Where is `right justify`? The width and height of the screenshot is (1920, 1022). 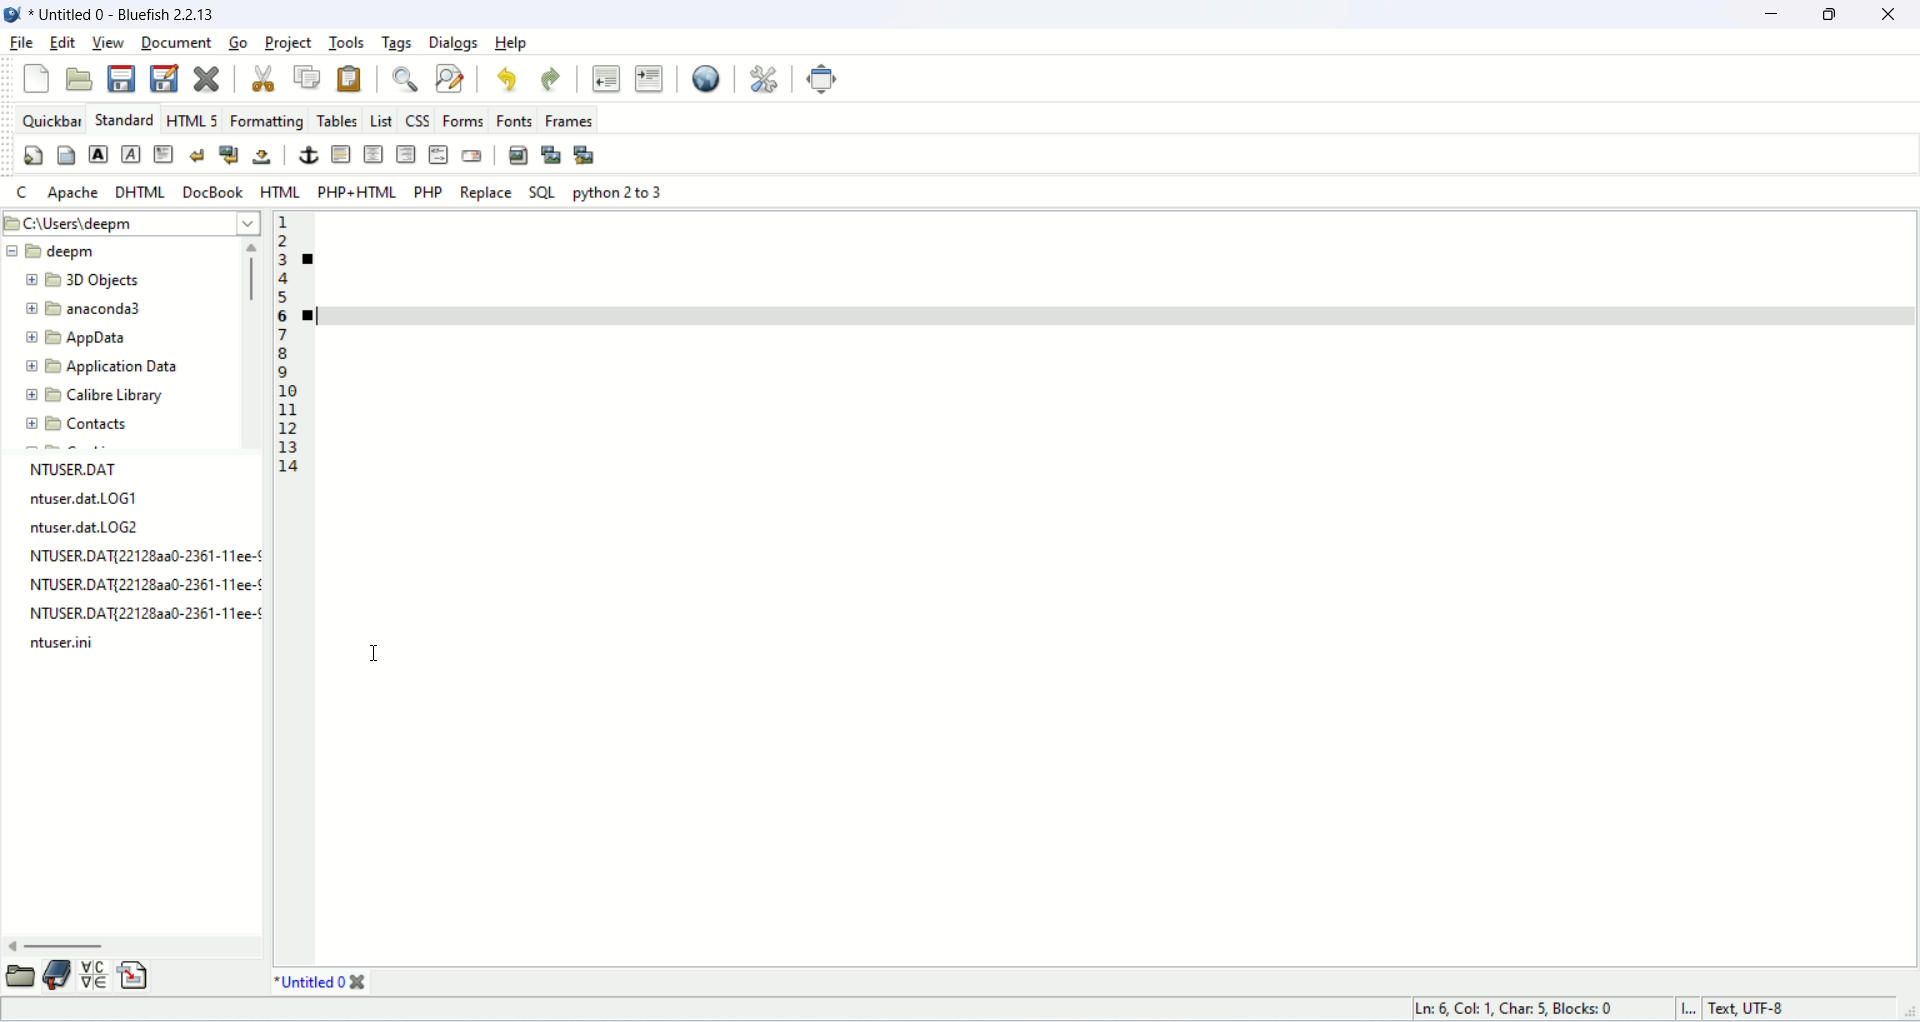 right justify is located at coordinates (406, 155).